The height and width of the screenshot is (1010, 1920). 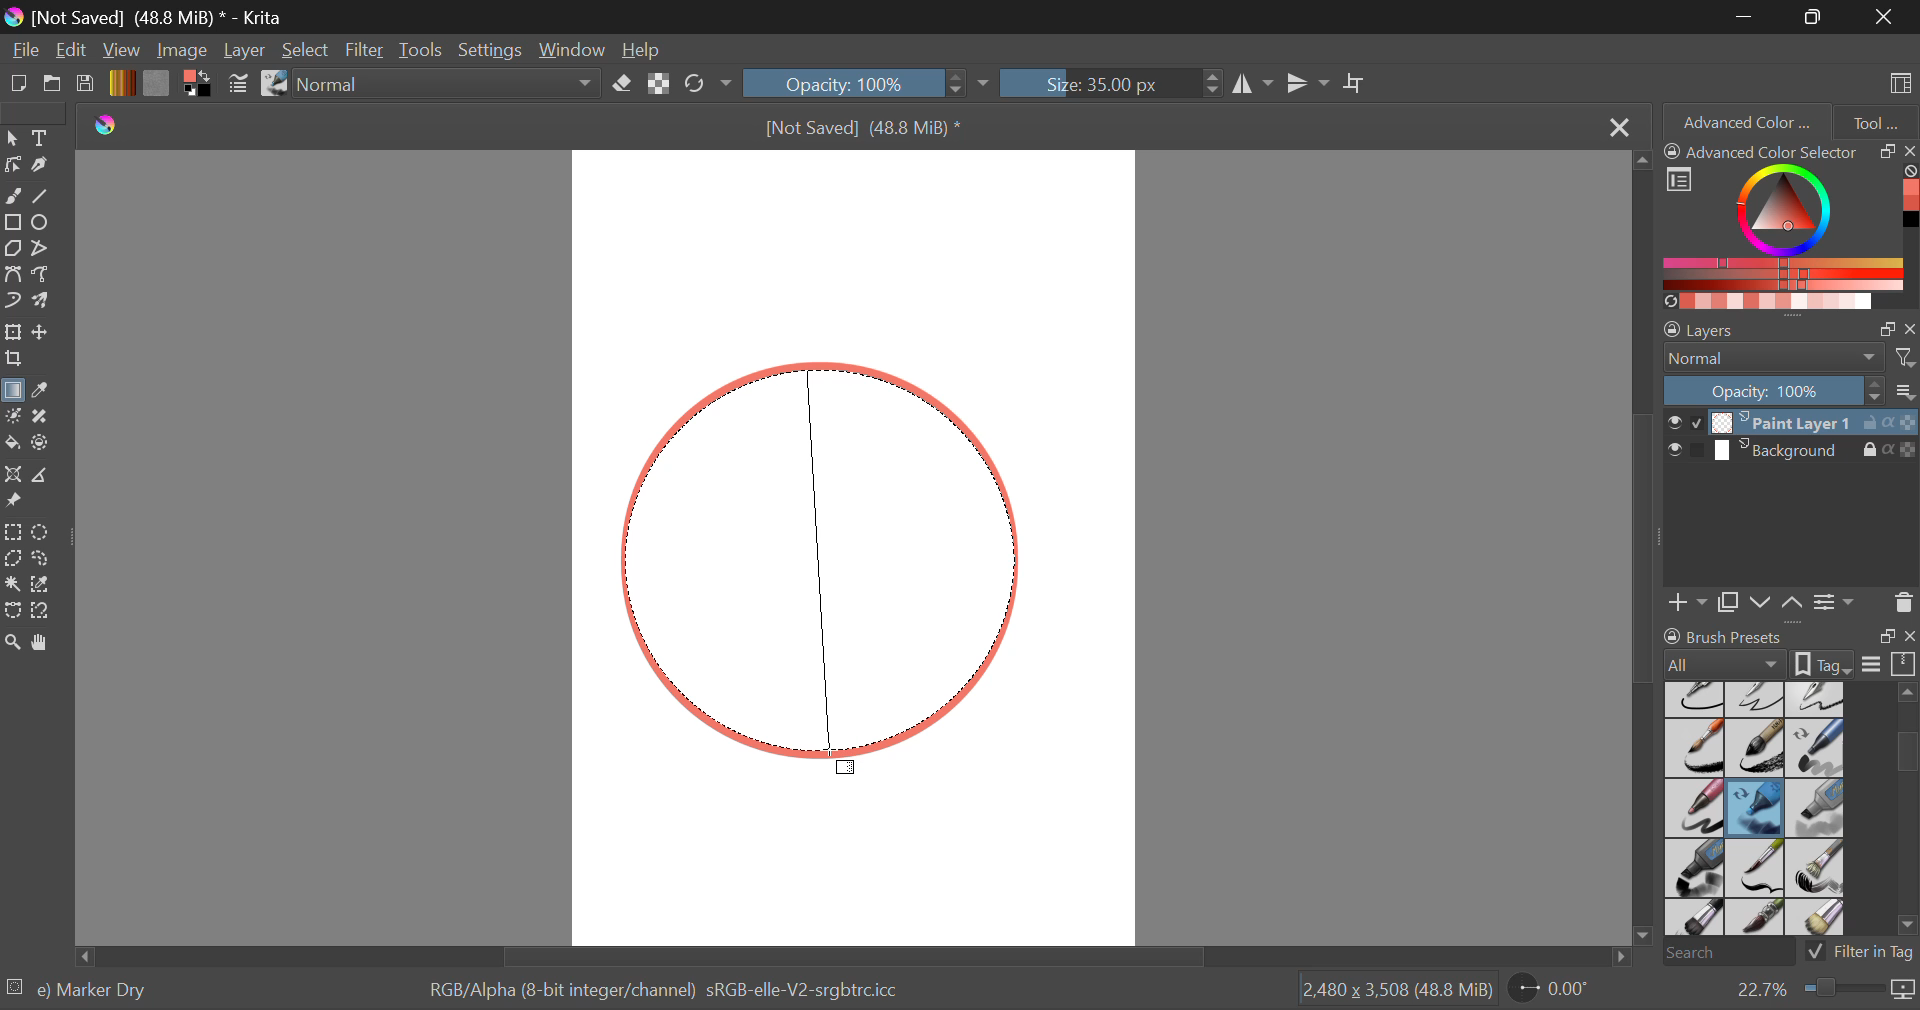 What do you see at coordinates (14, 196) in the screenshot?
I see `Freehand` at bounding box center [14, 196].